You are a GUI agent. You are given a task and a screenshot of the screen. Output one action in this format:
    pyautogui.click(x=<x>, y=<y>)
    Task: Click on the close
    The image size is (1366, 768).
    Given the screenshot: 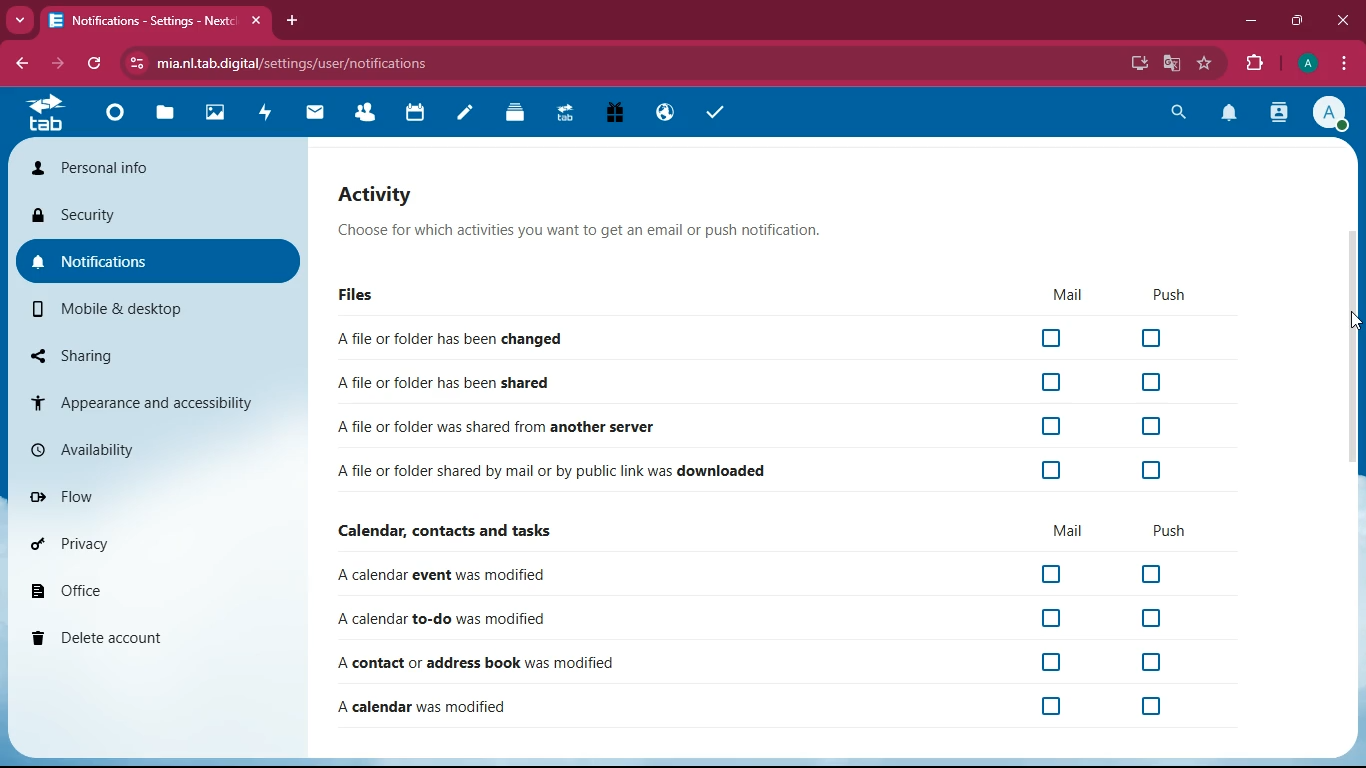 What is the action you would take?
    pyautogui.click(x=255, y=22)
    